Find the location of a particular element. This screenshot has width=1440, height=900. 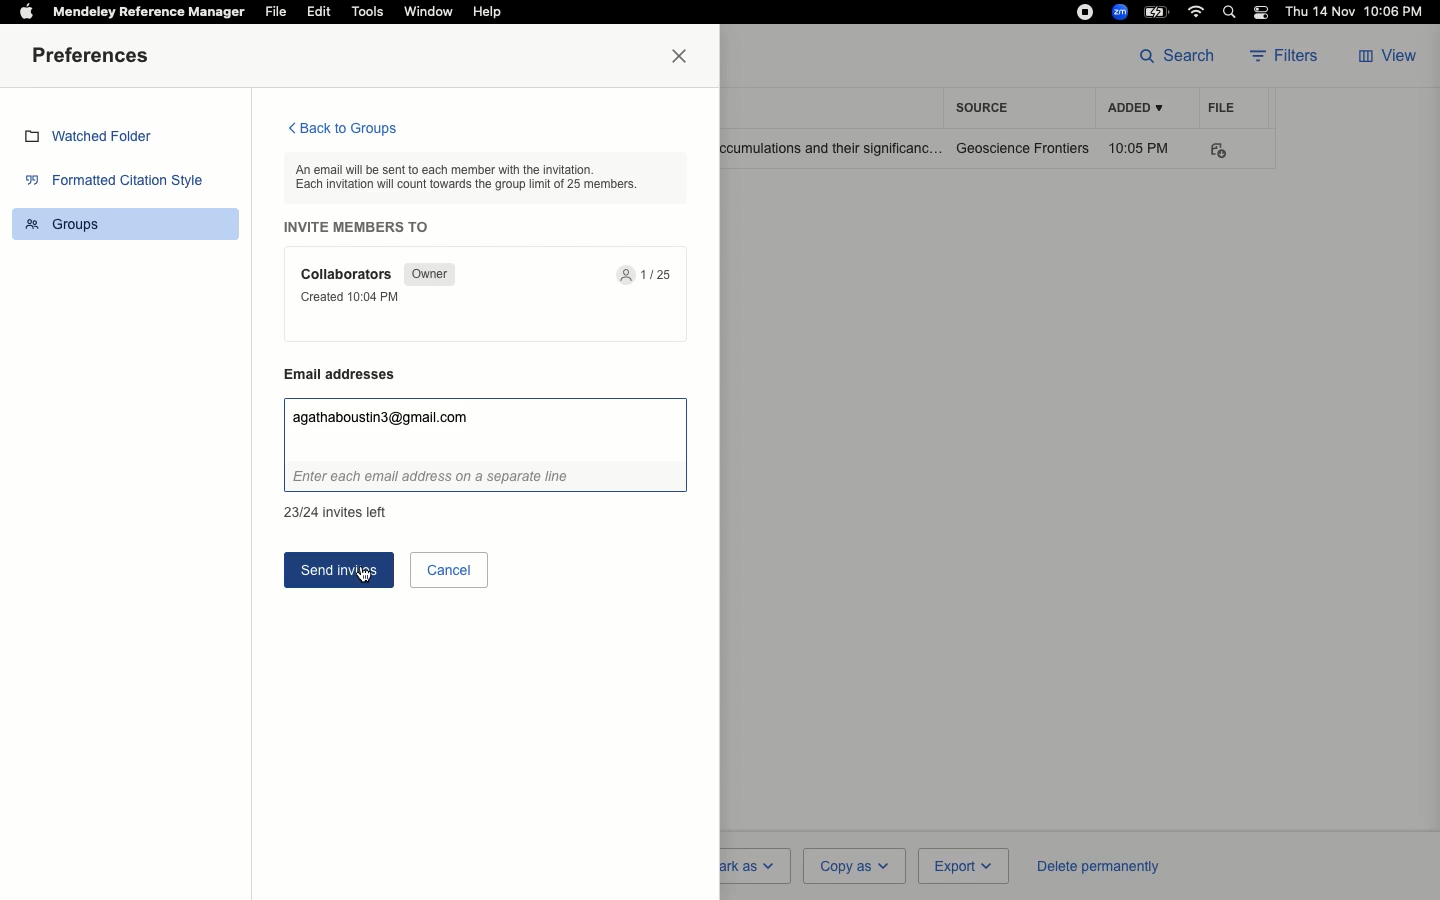

10:05 PM is located at coordinates (1142, 148).